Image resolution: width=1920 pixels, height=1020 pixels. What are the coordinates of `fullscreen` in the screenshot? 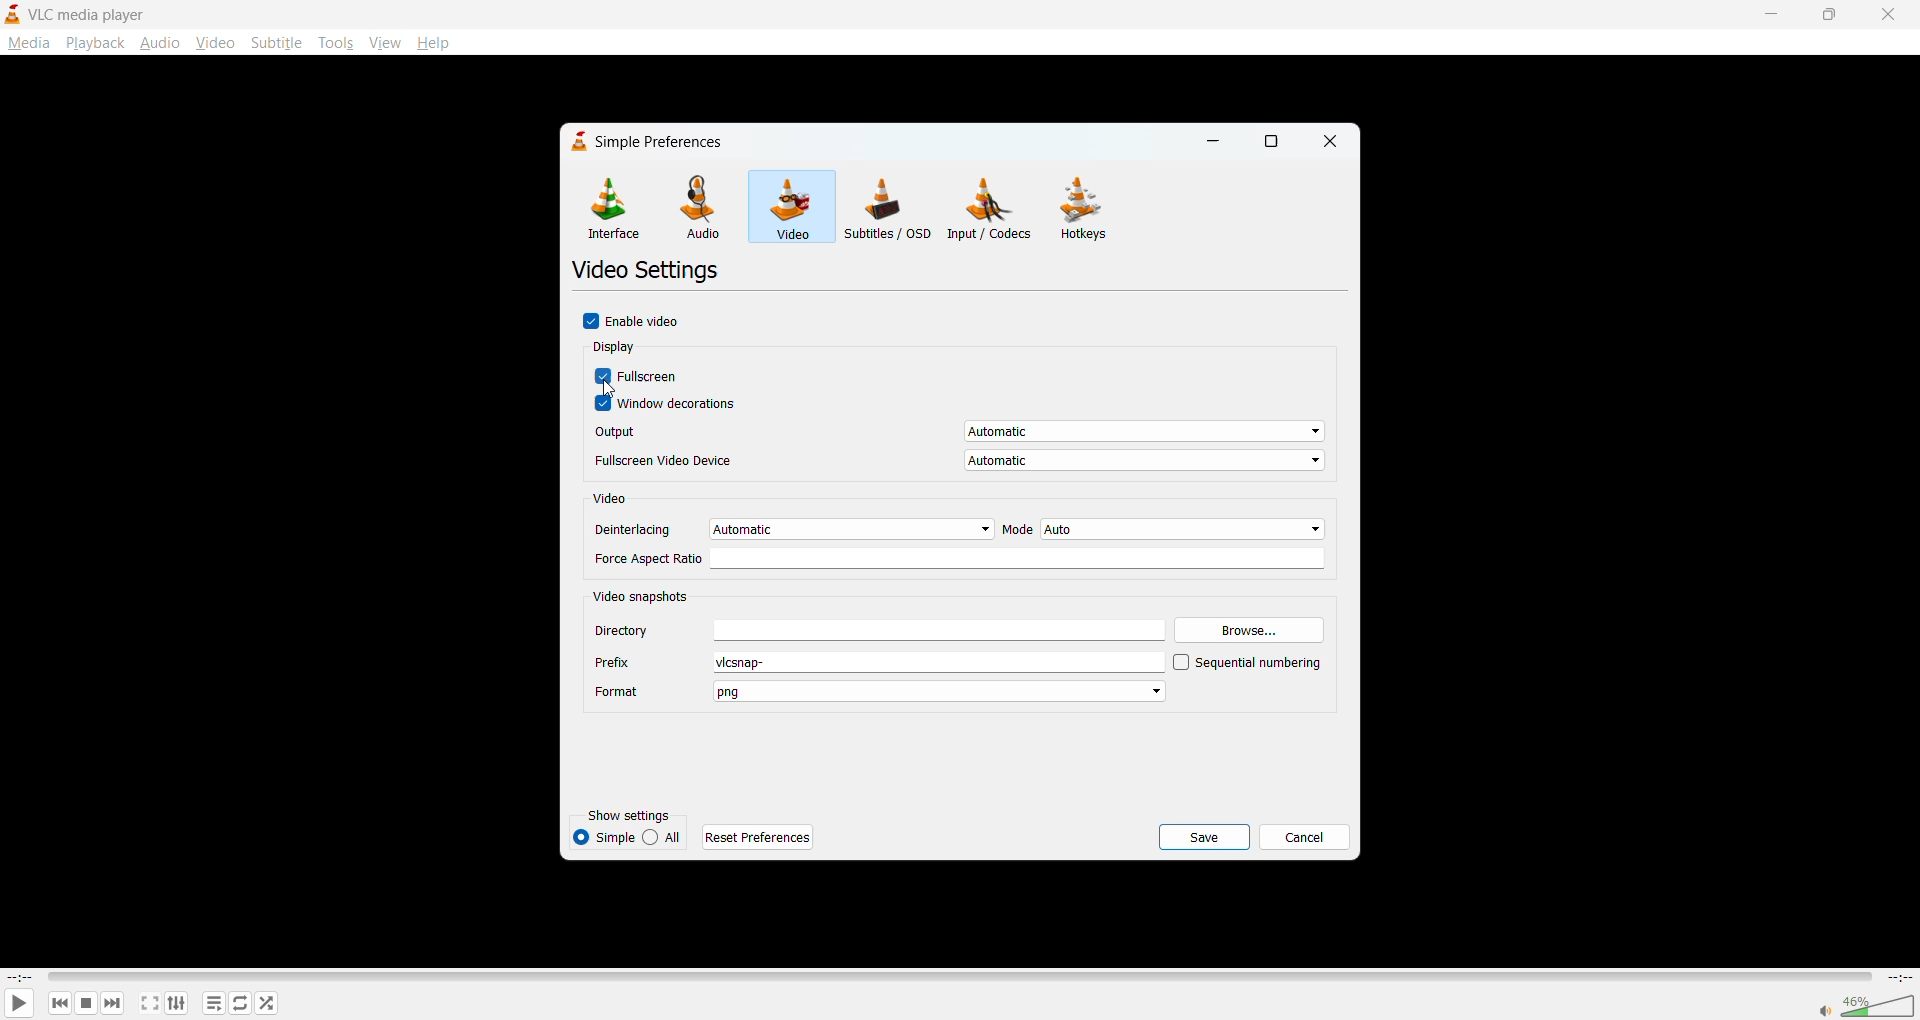 It's located at (148, 1002).